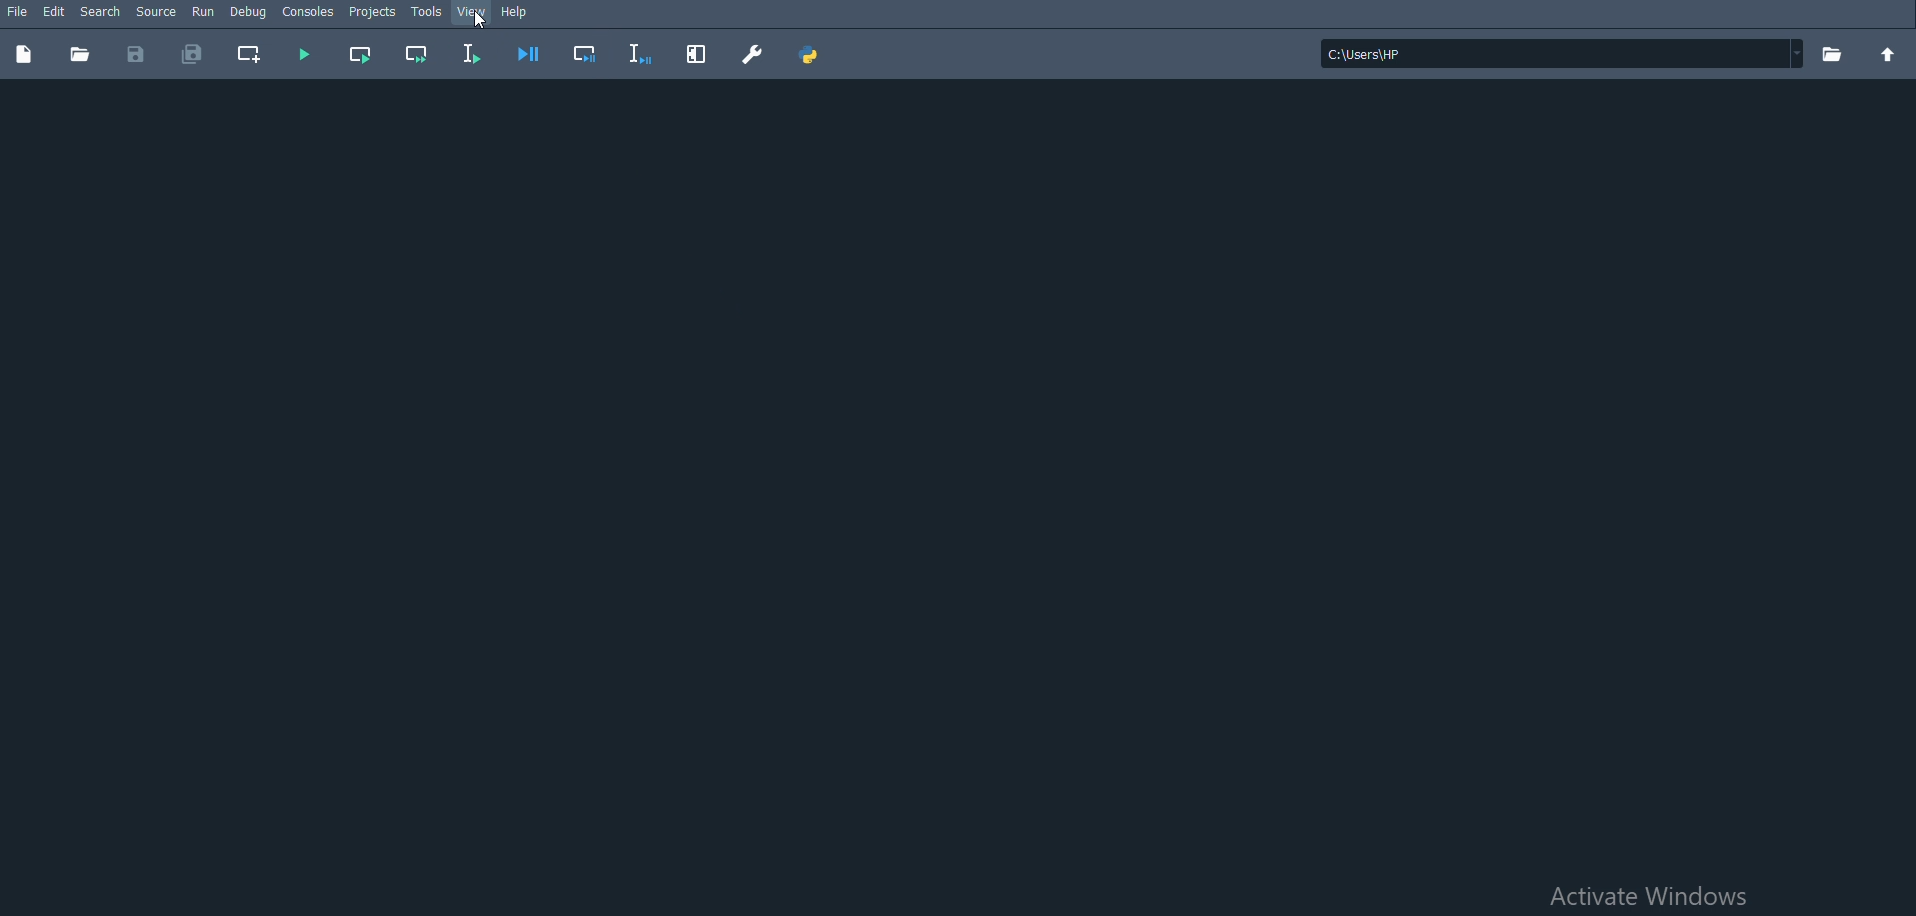  What do you see at coordinates (754, 53) in the screenshot?
I see `Preferences` at bounding box center [754, 53].